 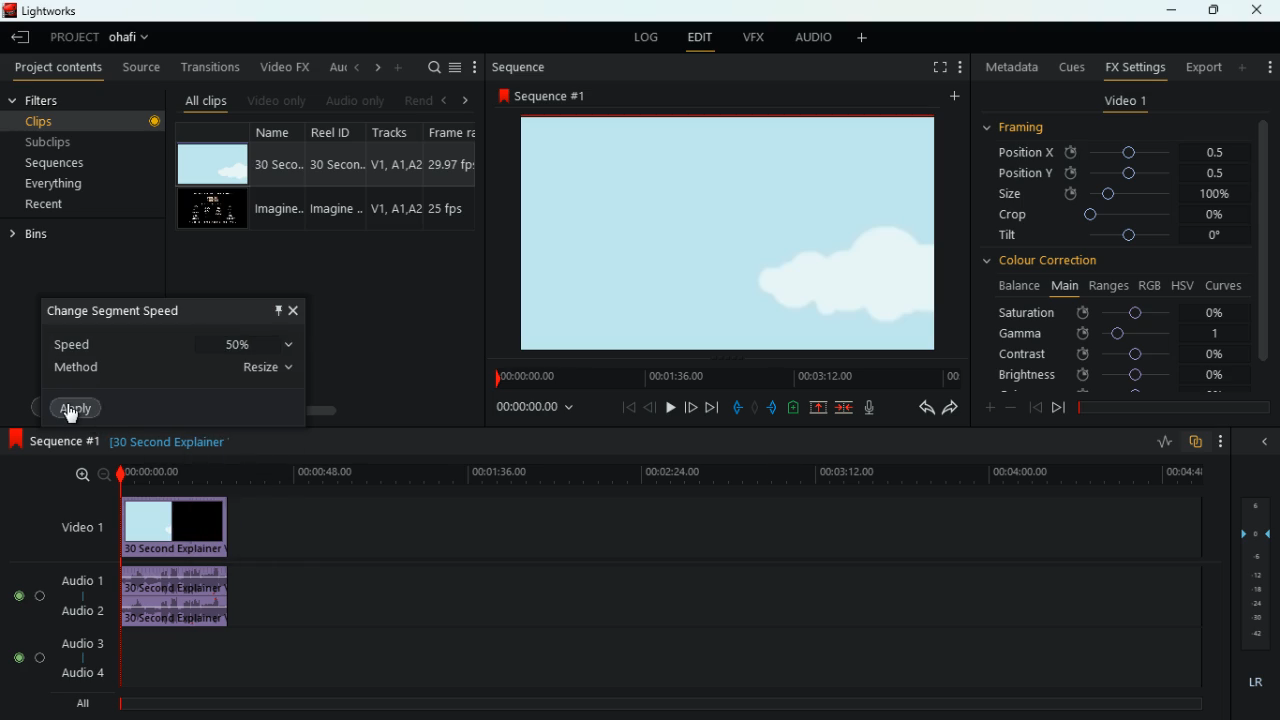 What do you see at coordinates (354, 67) in the screenshot?
I see `left` at bounding box center [354, 67].